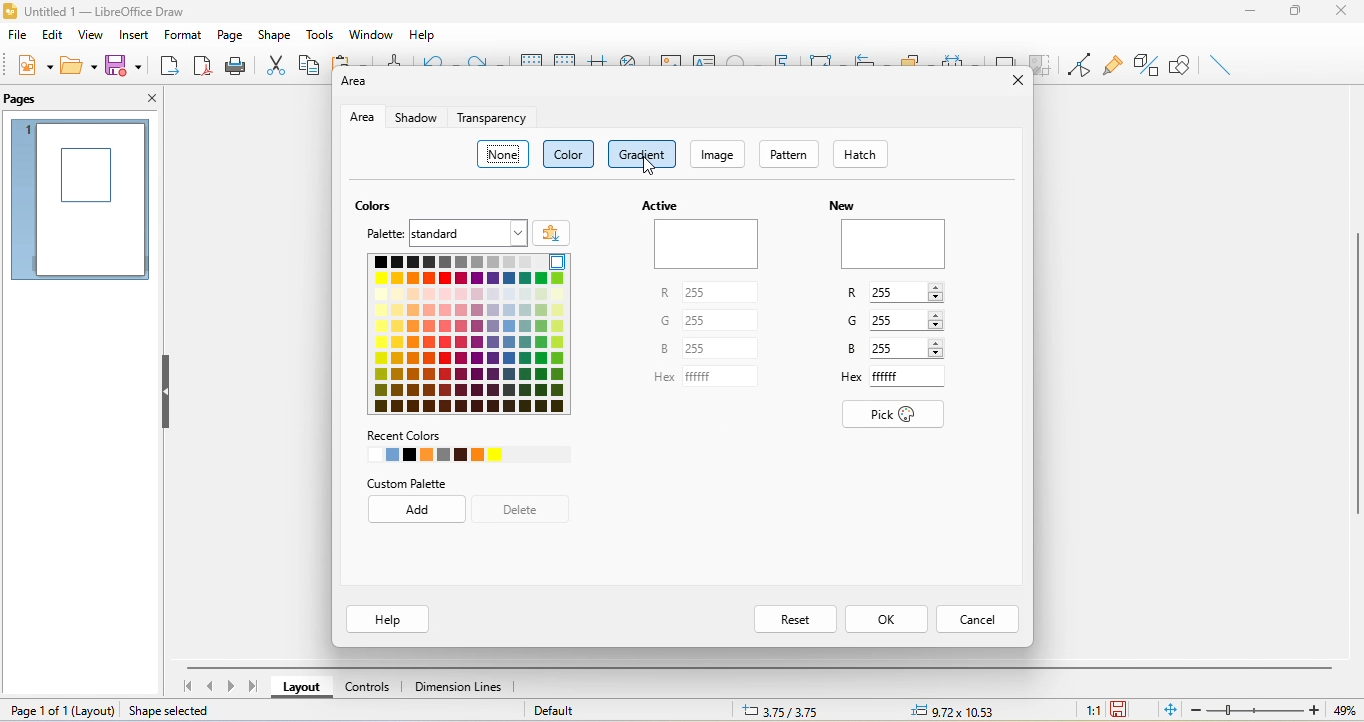 The width and height of the screenshot is (1364, 722). Describe the element at coordinates (229, 34) in the screenshot. I see `page` at that location.